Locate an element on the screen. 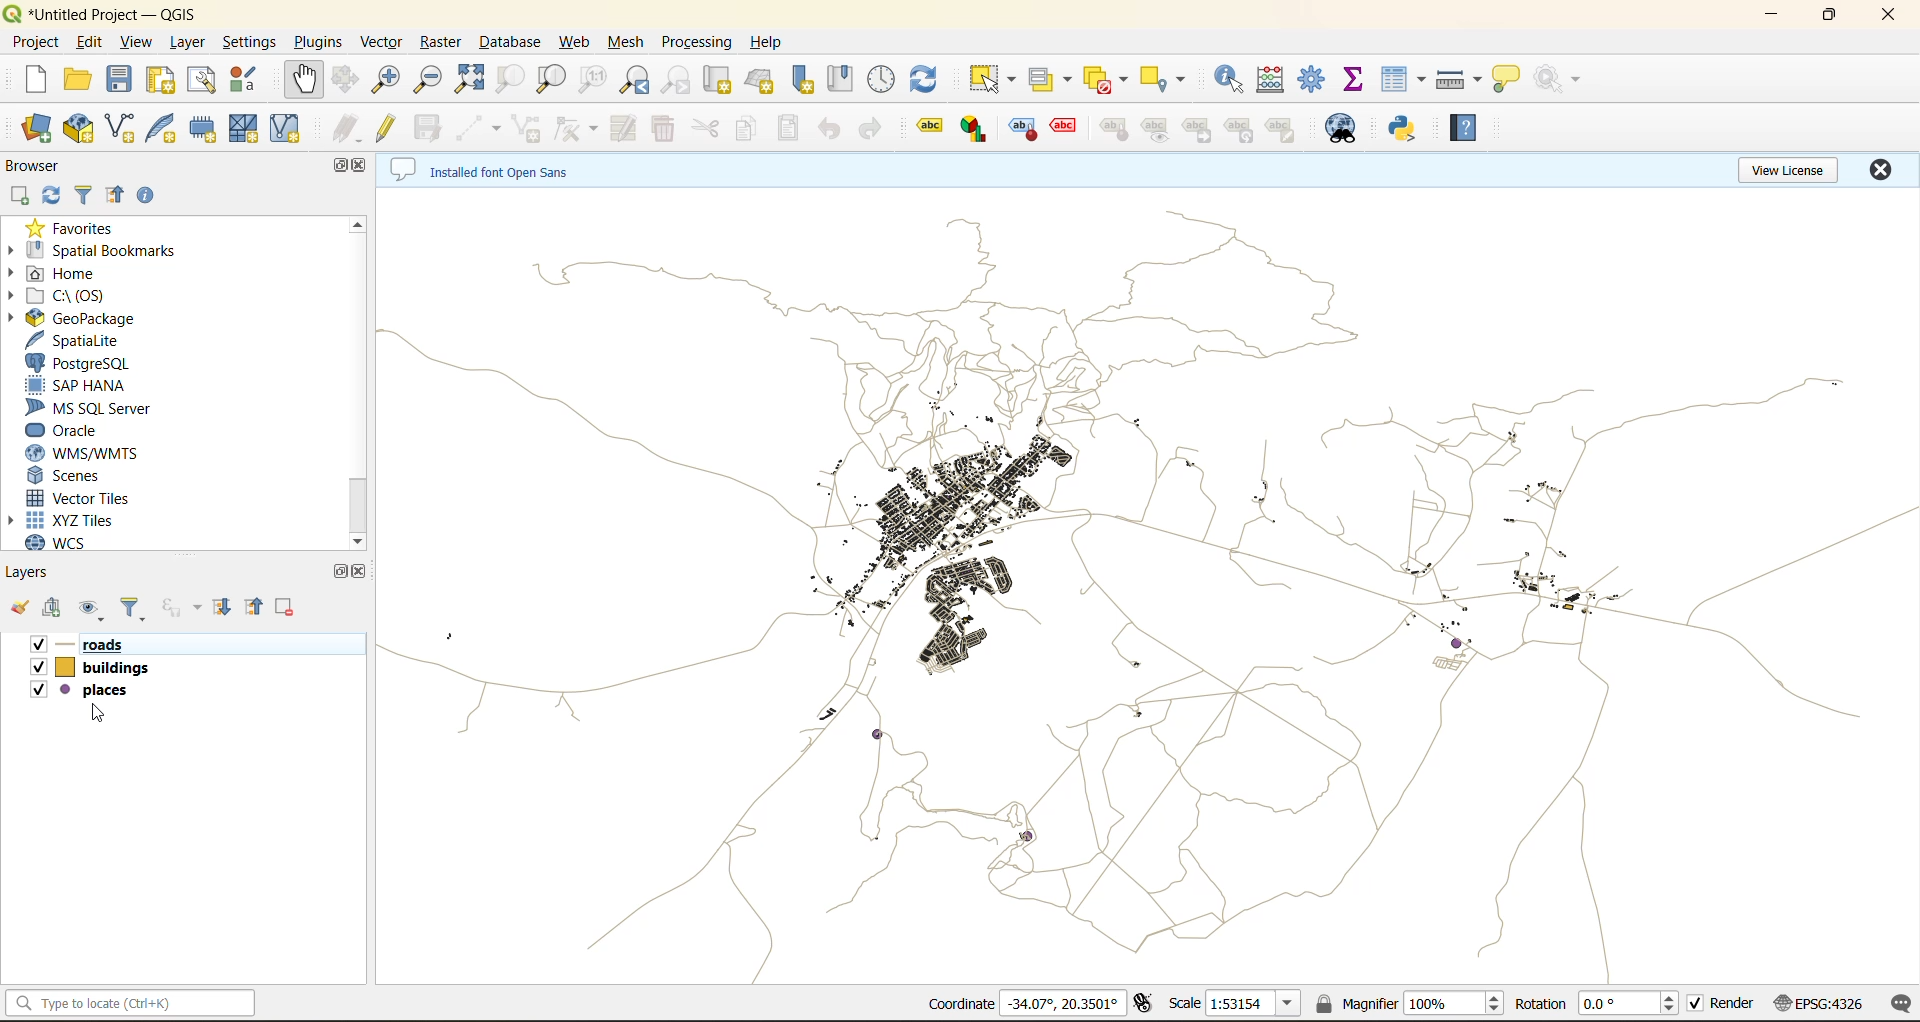  buildings  is located at coordinates (126, 674).